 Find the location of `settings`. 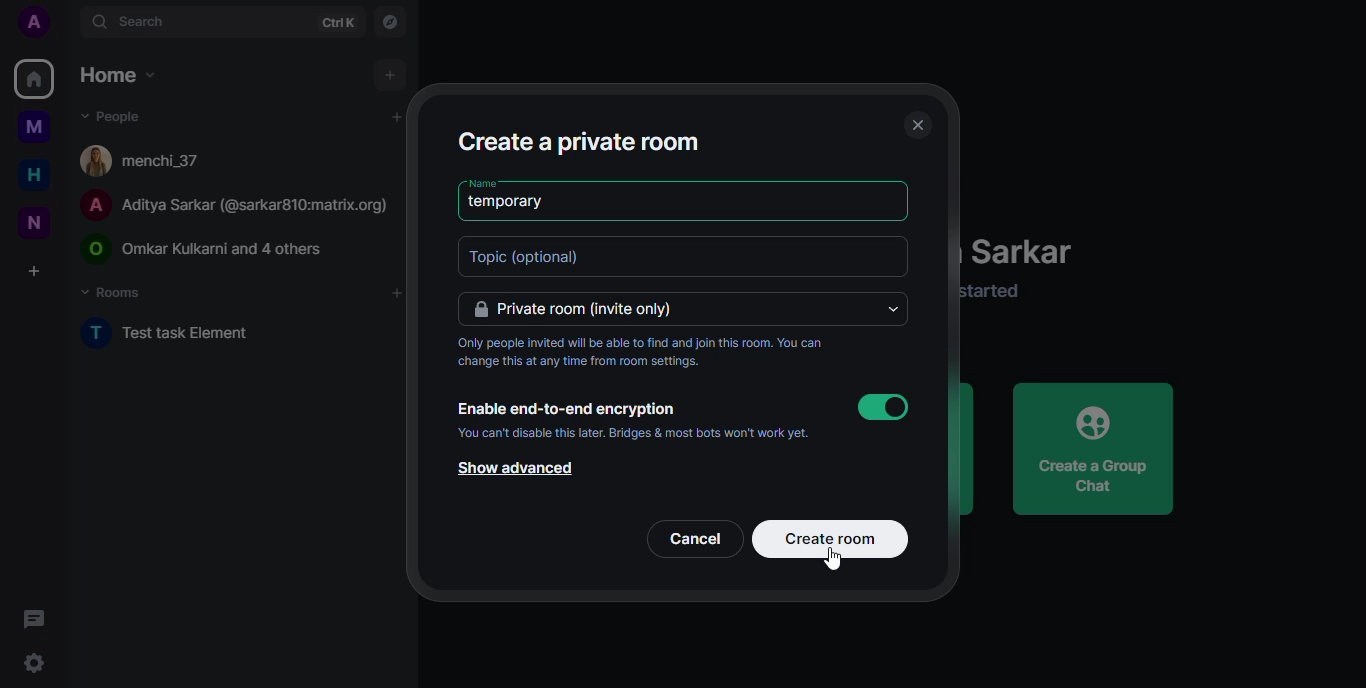

settings is located at coordinates (35, 664).